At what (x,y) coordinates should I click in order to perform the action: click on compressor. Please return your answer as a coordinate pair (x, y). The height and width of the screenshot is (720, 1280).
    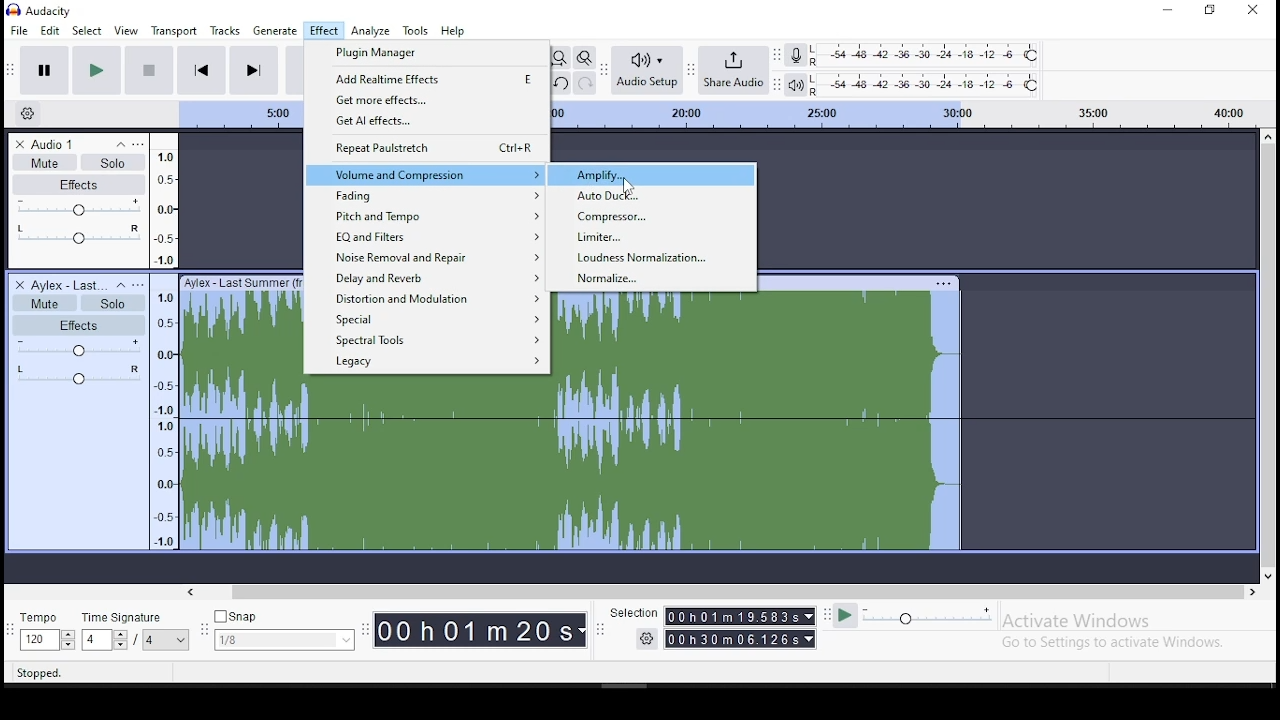
    Looking at the image, I should click on (650, 216).